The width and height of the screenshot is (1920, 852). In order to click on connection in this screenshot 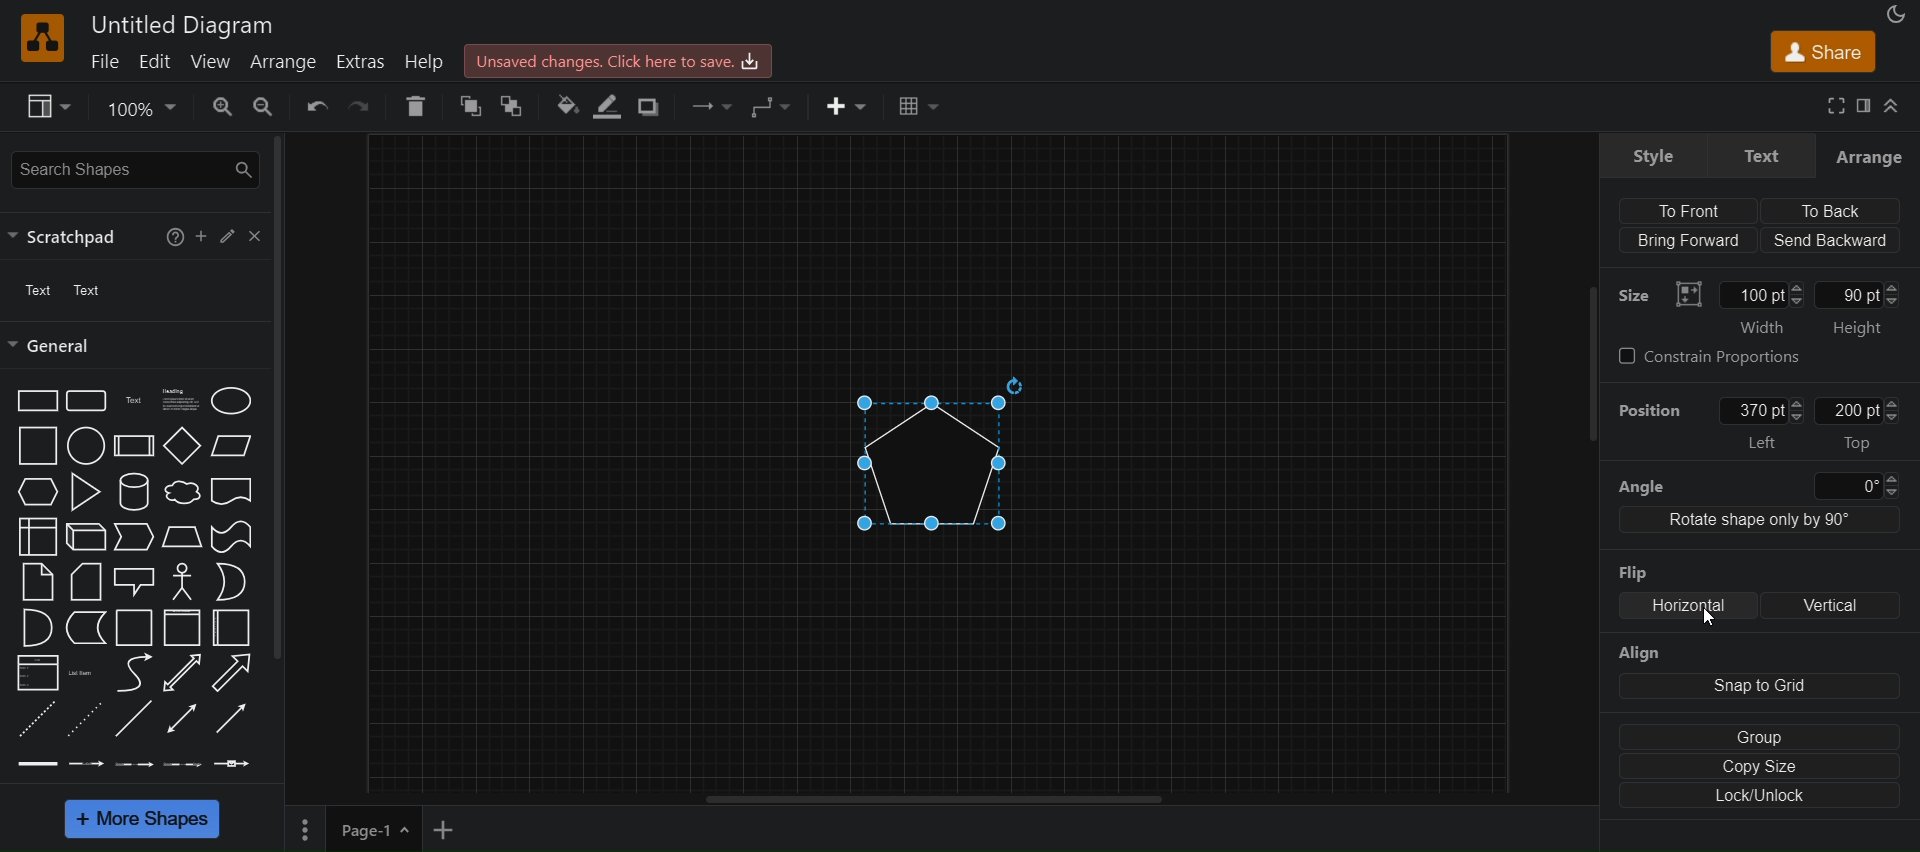, I will do `click(706, 106)`.